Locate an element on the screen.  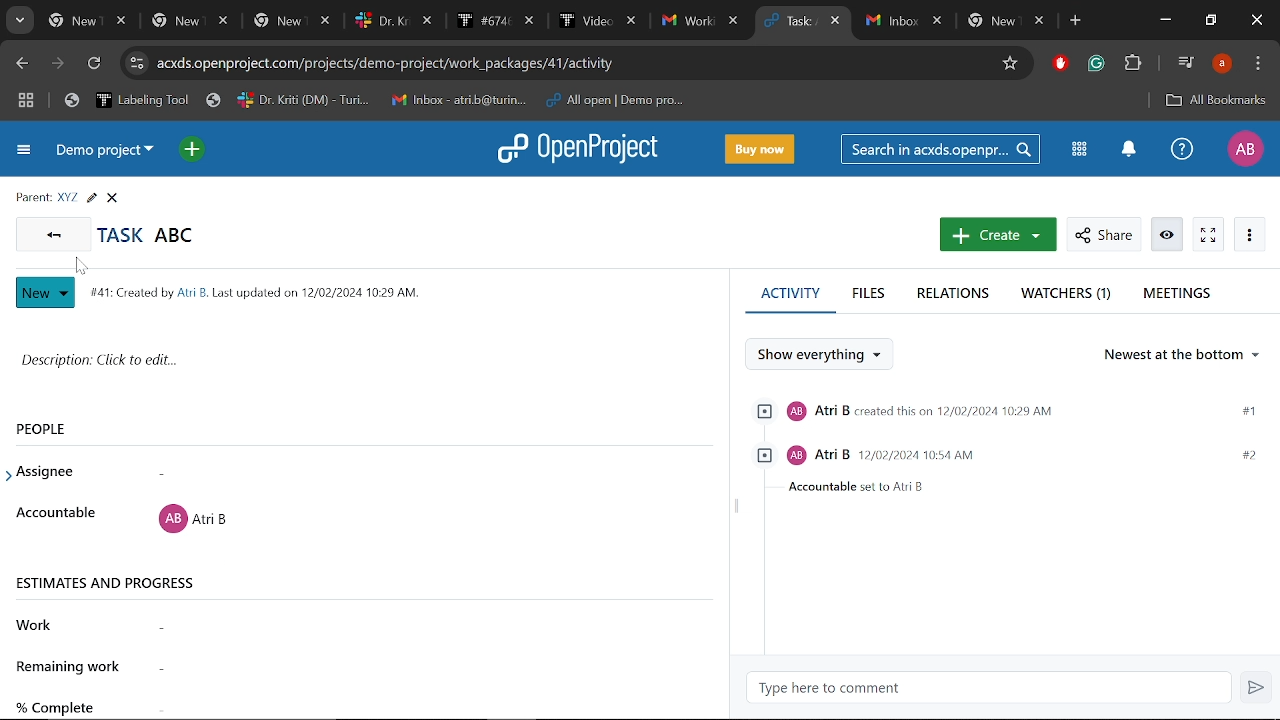
Addblock is located at coordinates (1058, 63).